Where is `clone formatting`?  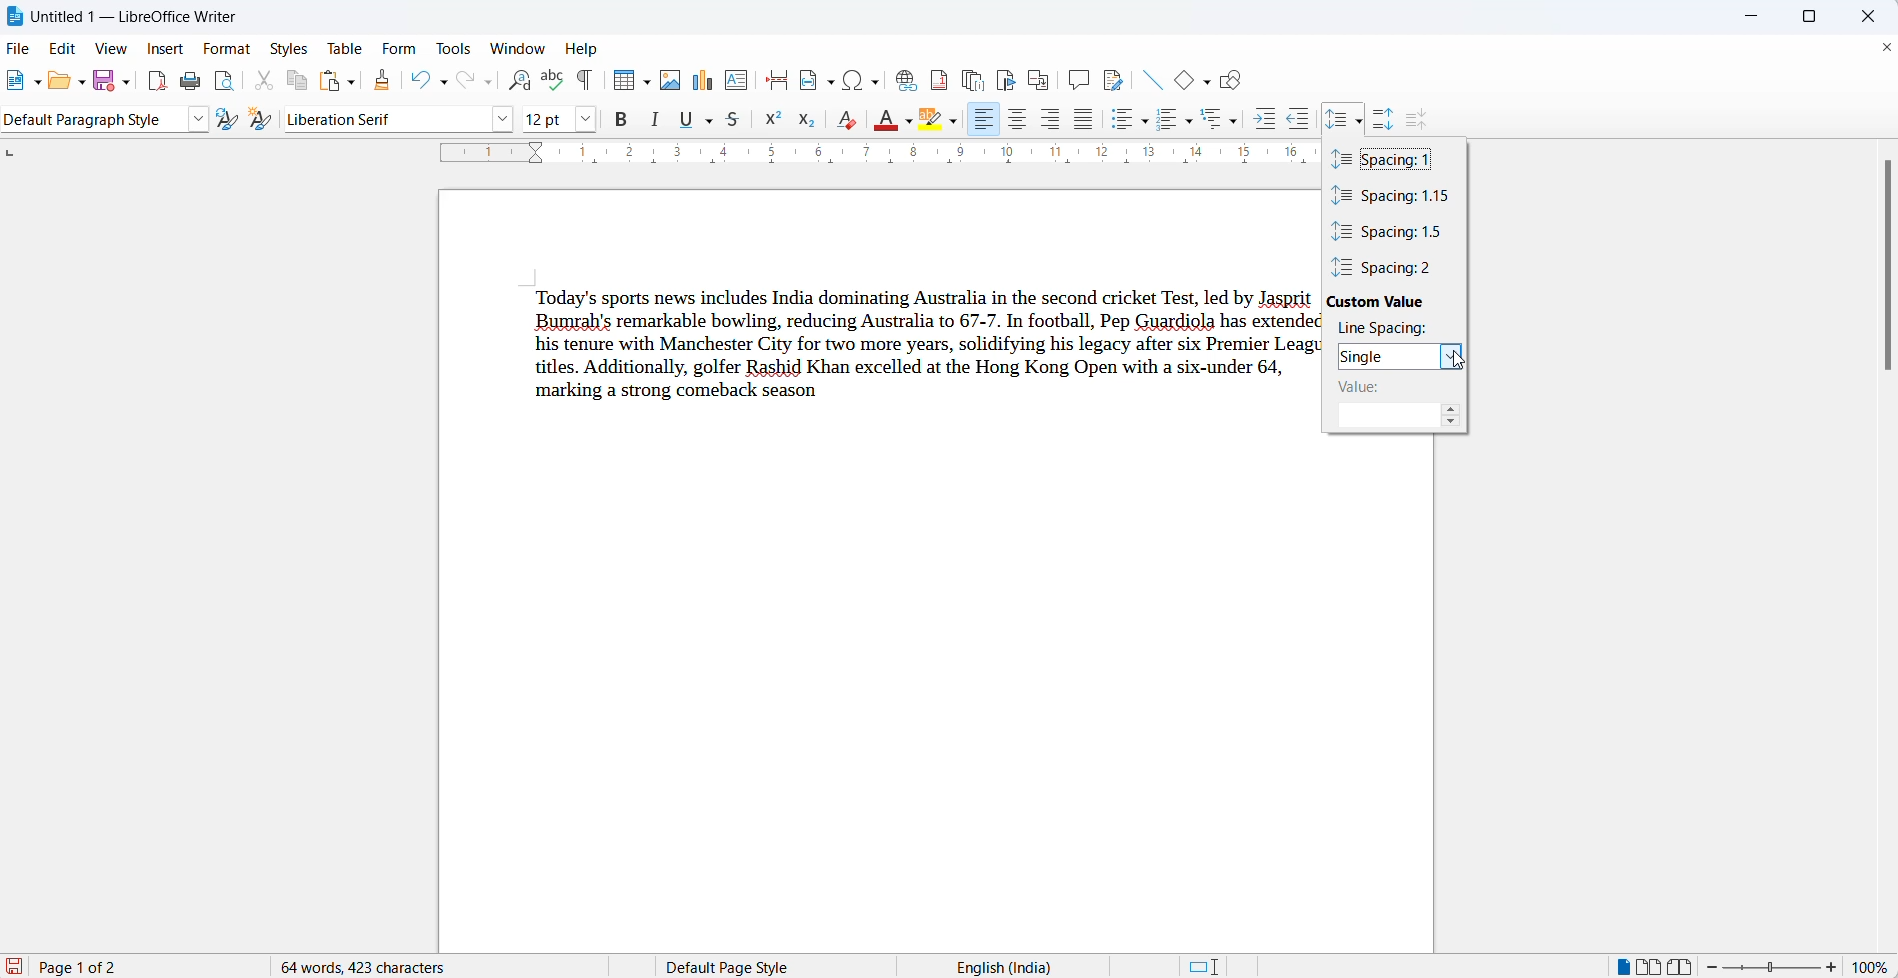
clone formatting is located at coordinates (386, 82).